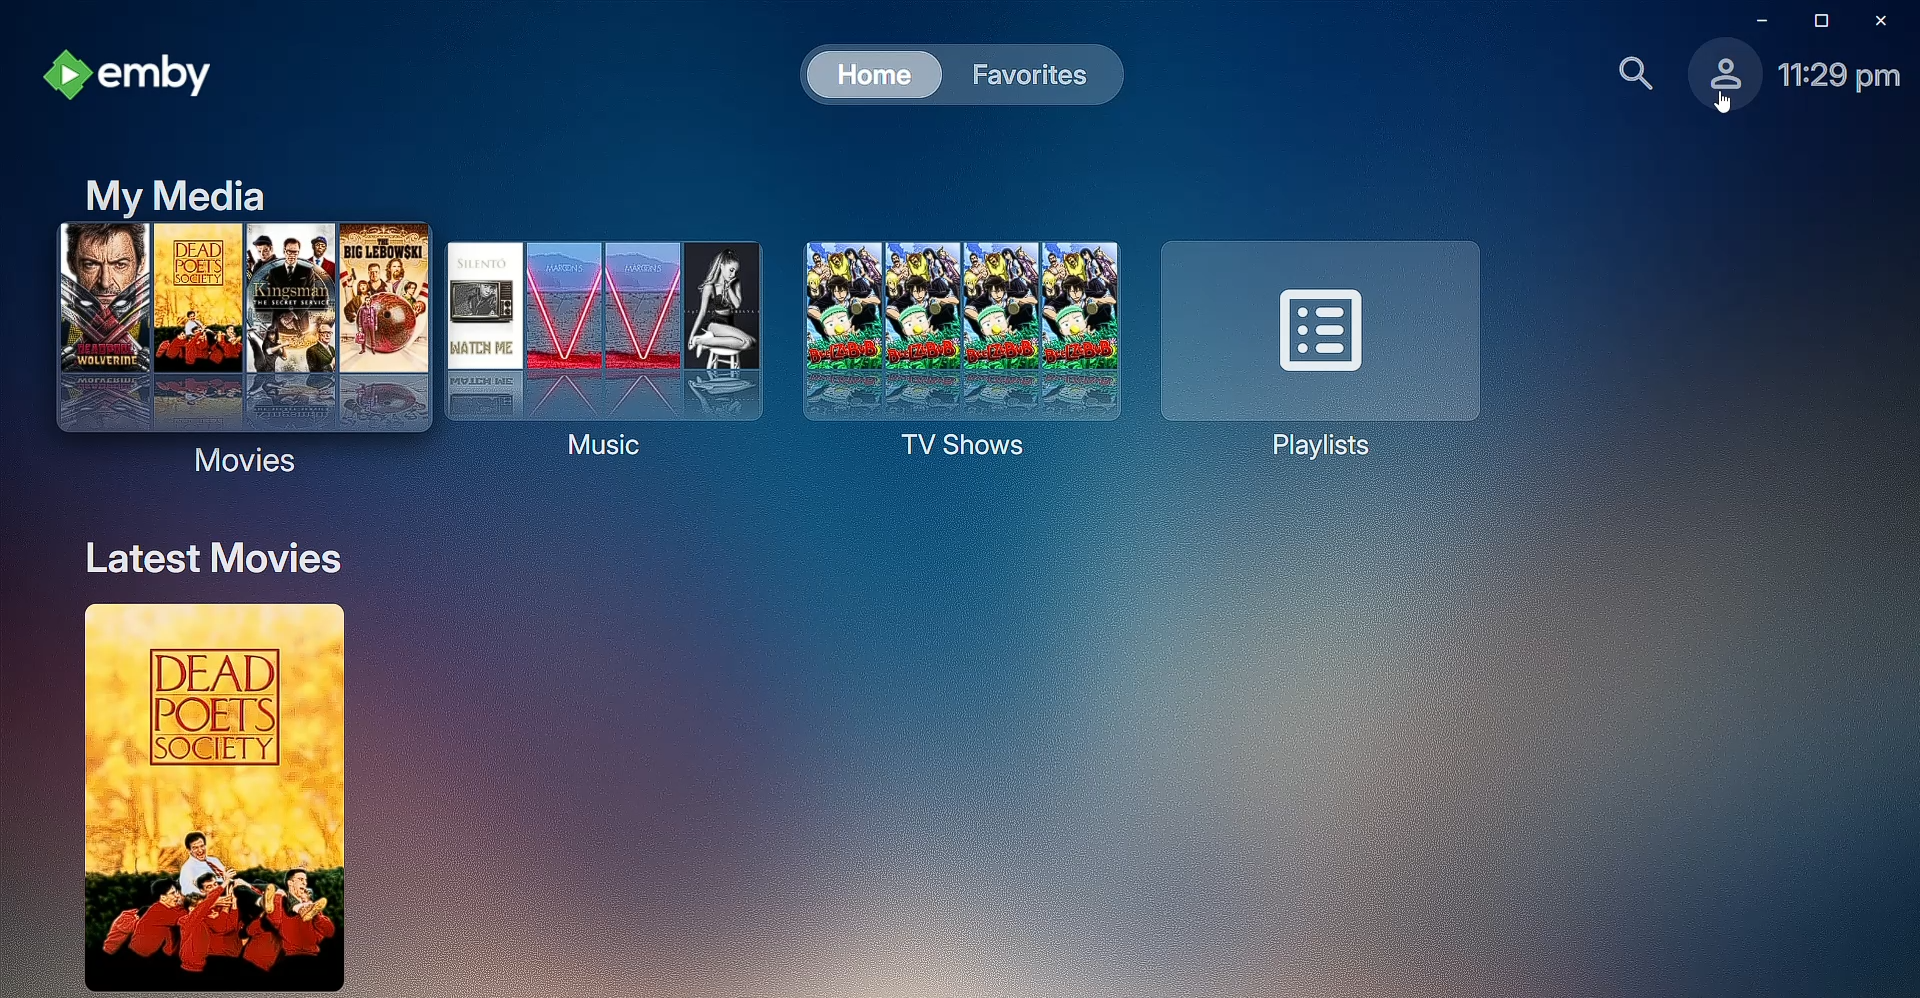 Image resolution: width=1920 pixels, height=998 pixels. Describe the element at coordinates (130, 79) in the screenshot. I see `emby` at that location.